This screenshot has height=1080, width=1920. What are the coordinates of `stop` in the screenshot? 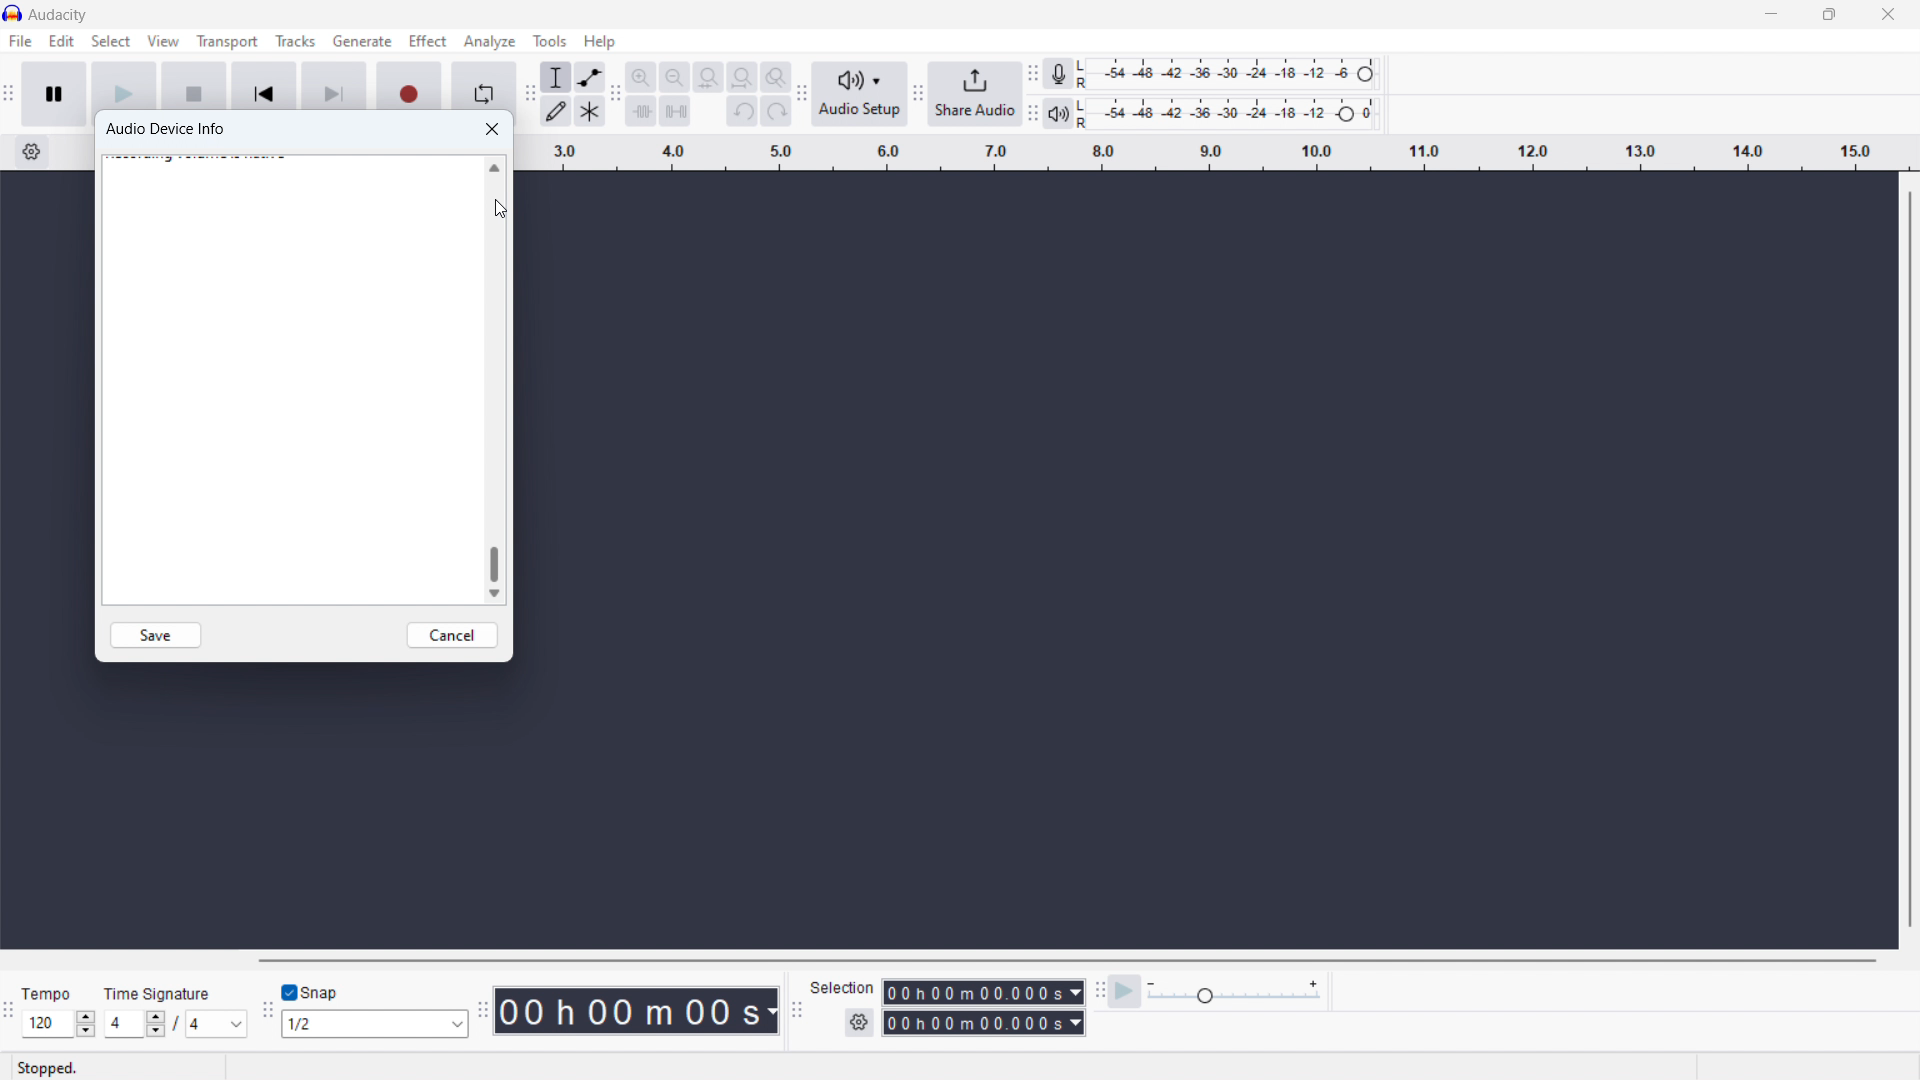 It's located at (194, 84).